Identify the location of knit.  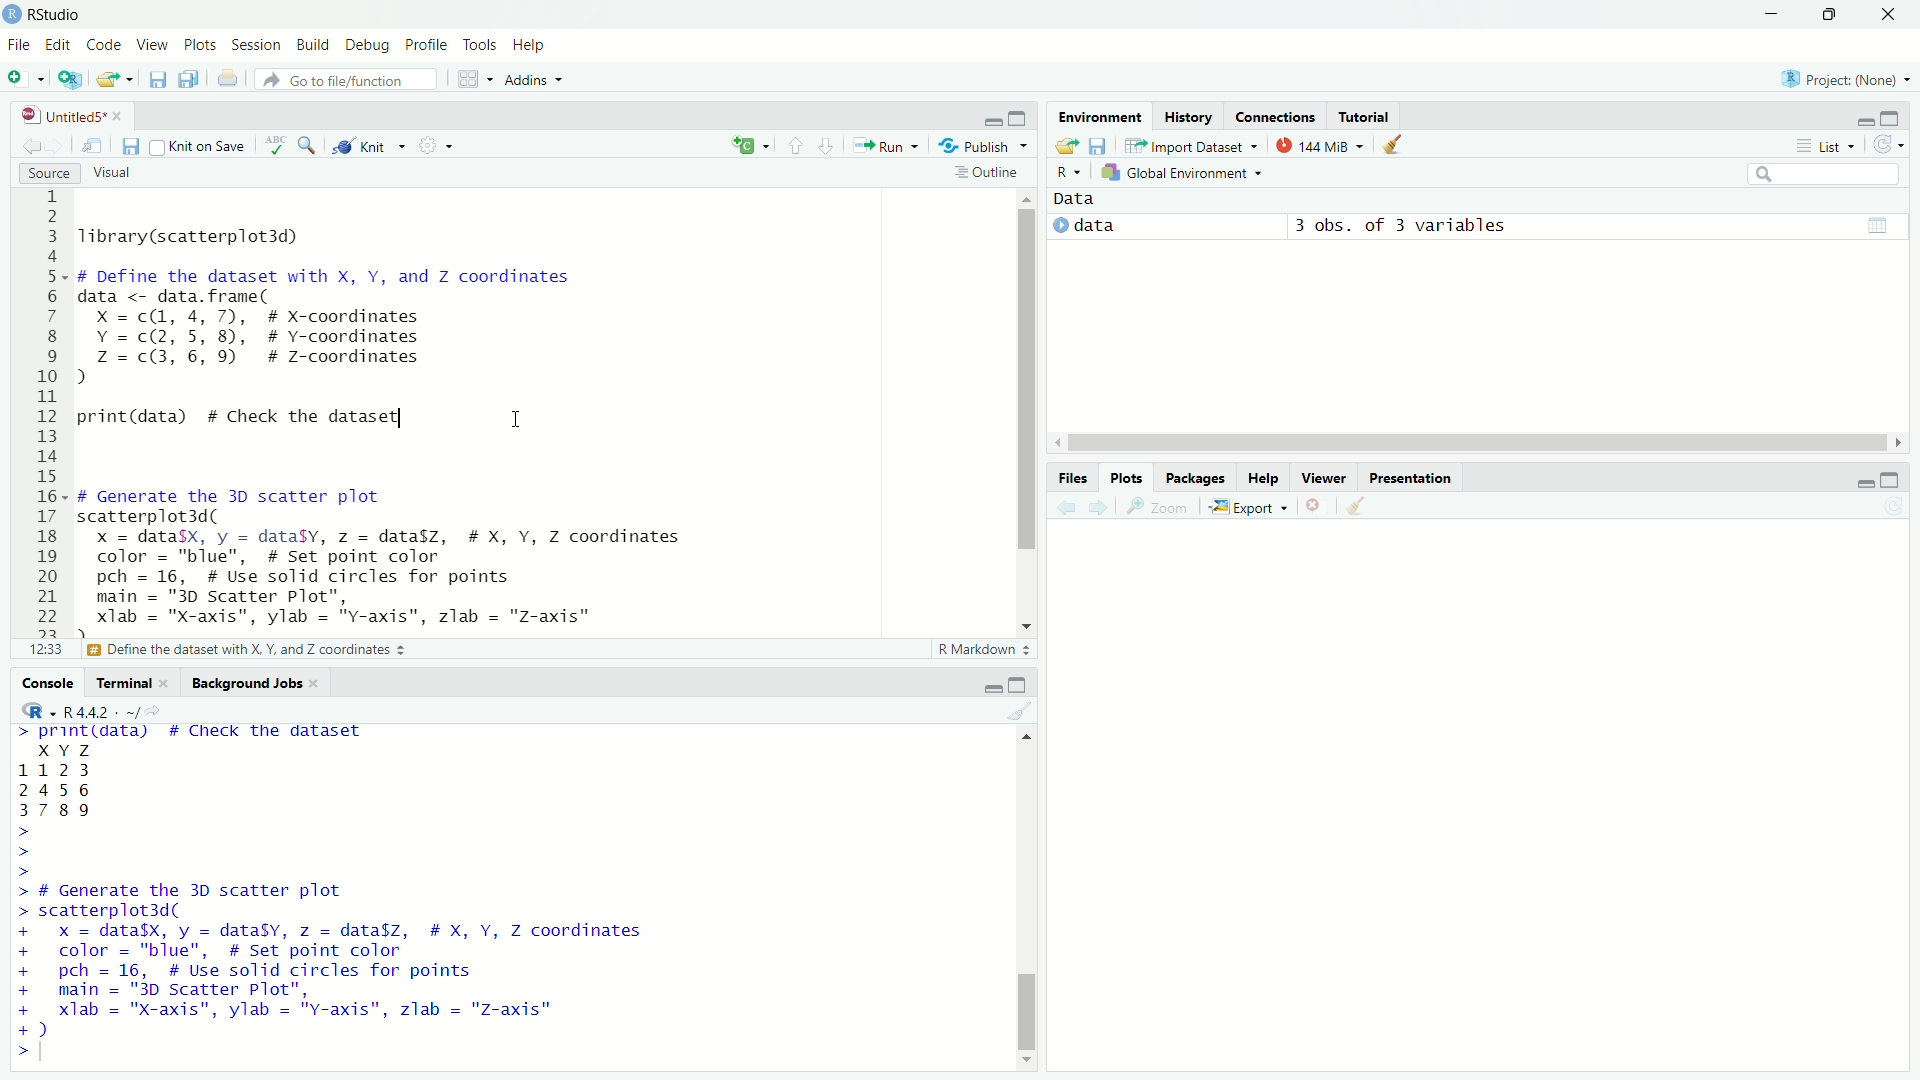
(367, 142).